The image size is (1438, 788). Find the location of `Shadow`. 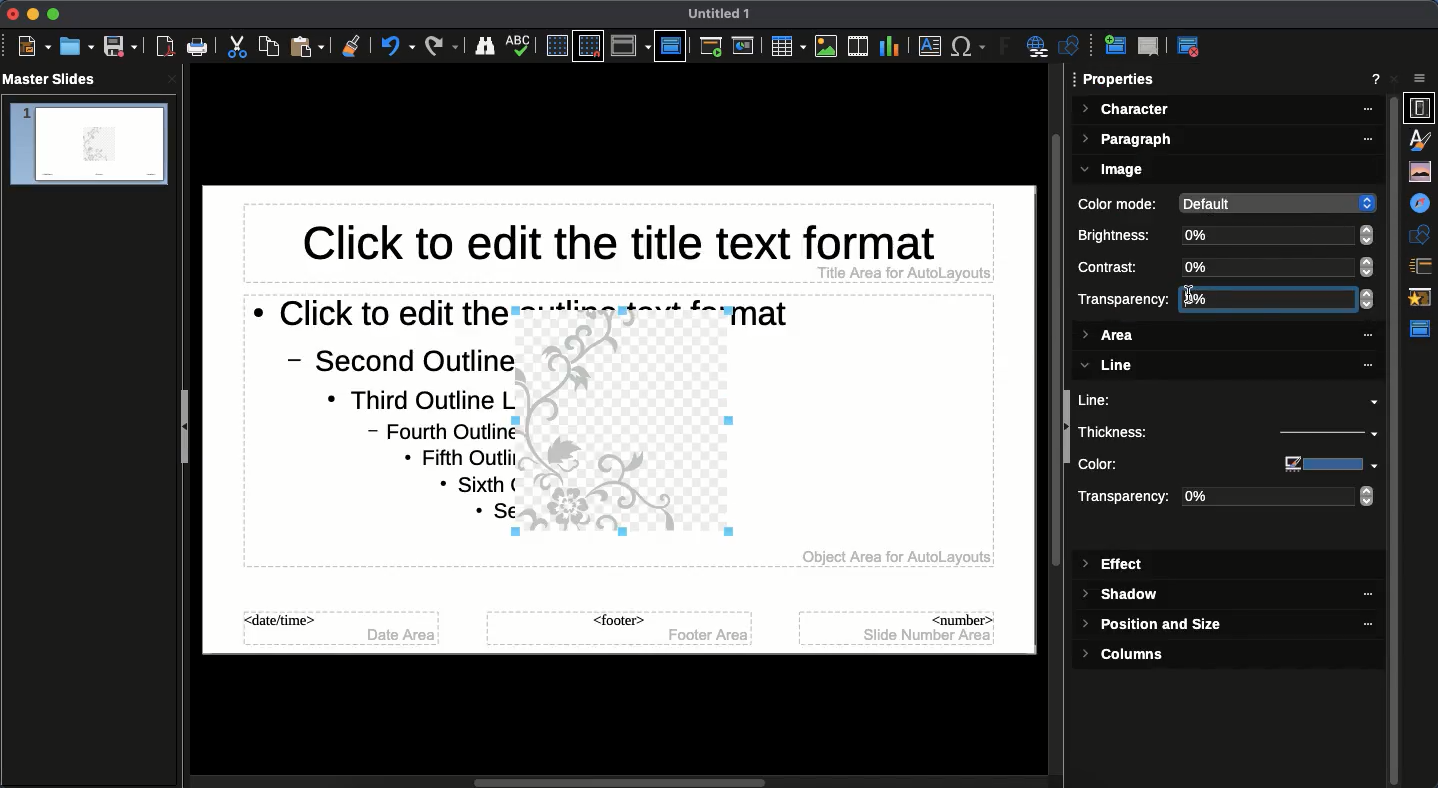

Shadow is located at coordinates (1124, 596).